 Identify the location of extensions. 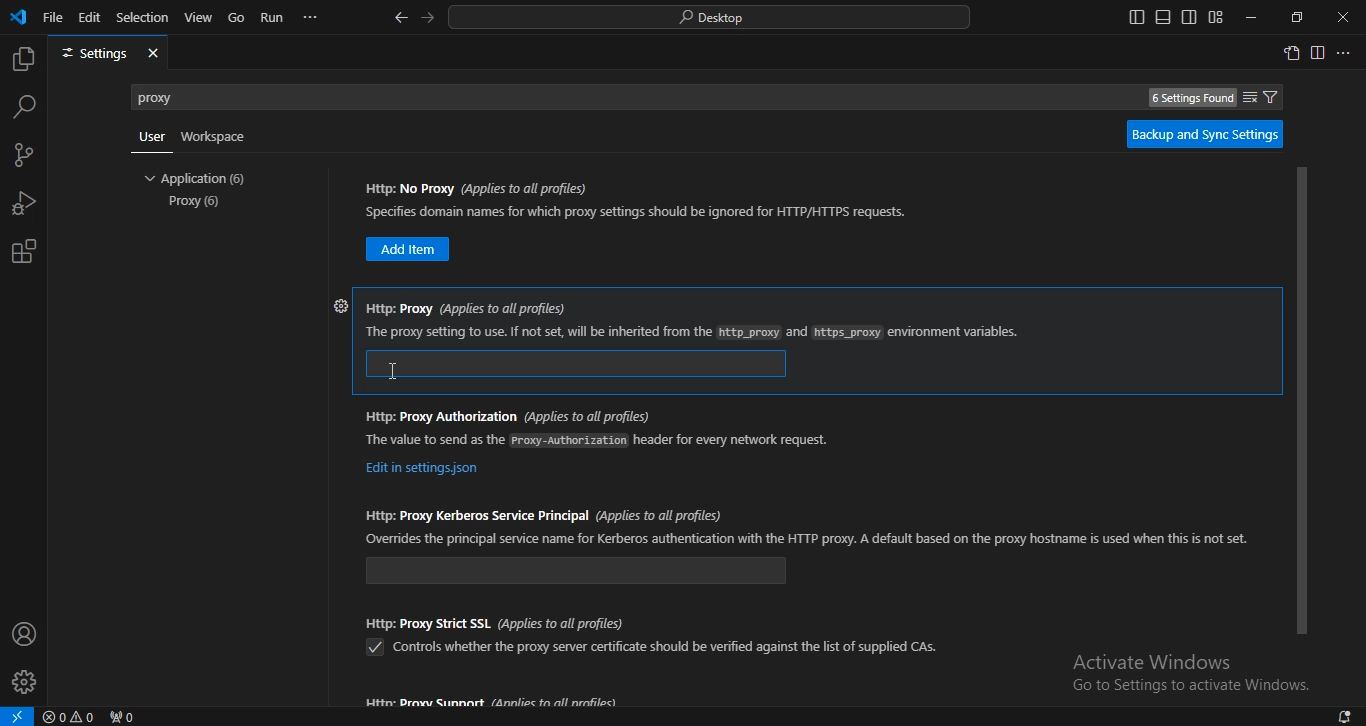
(26, 252).